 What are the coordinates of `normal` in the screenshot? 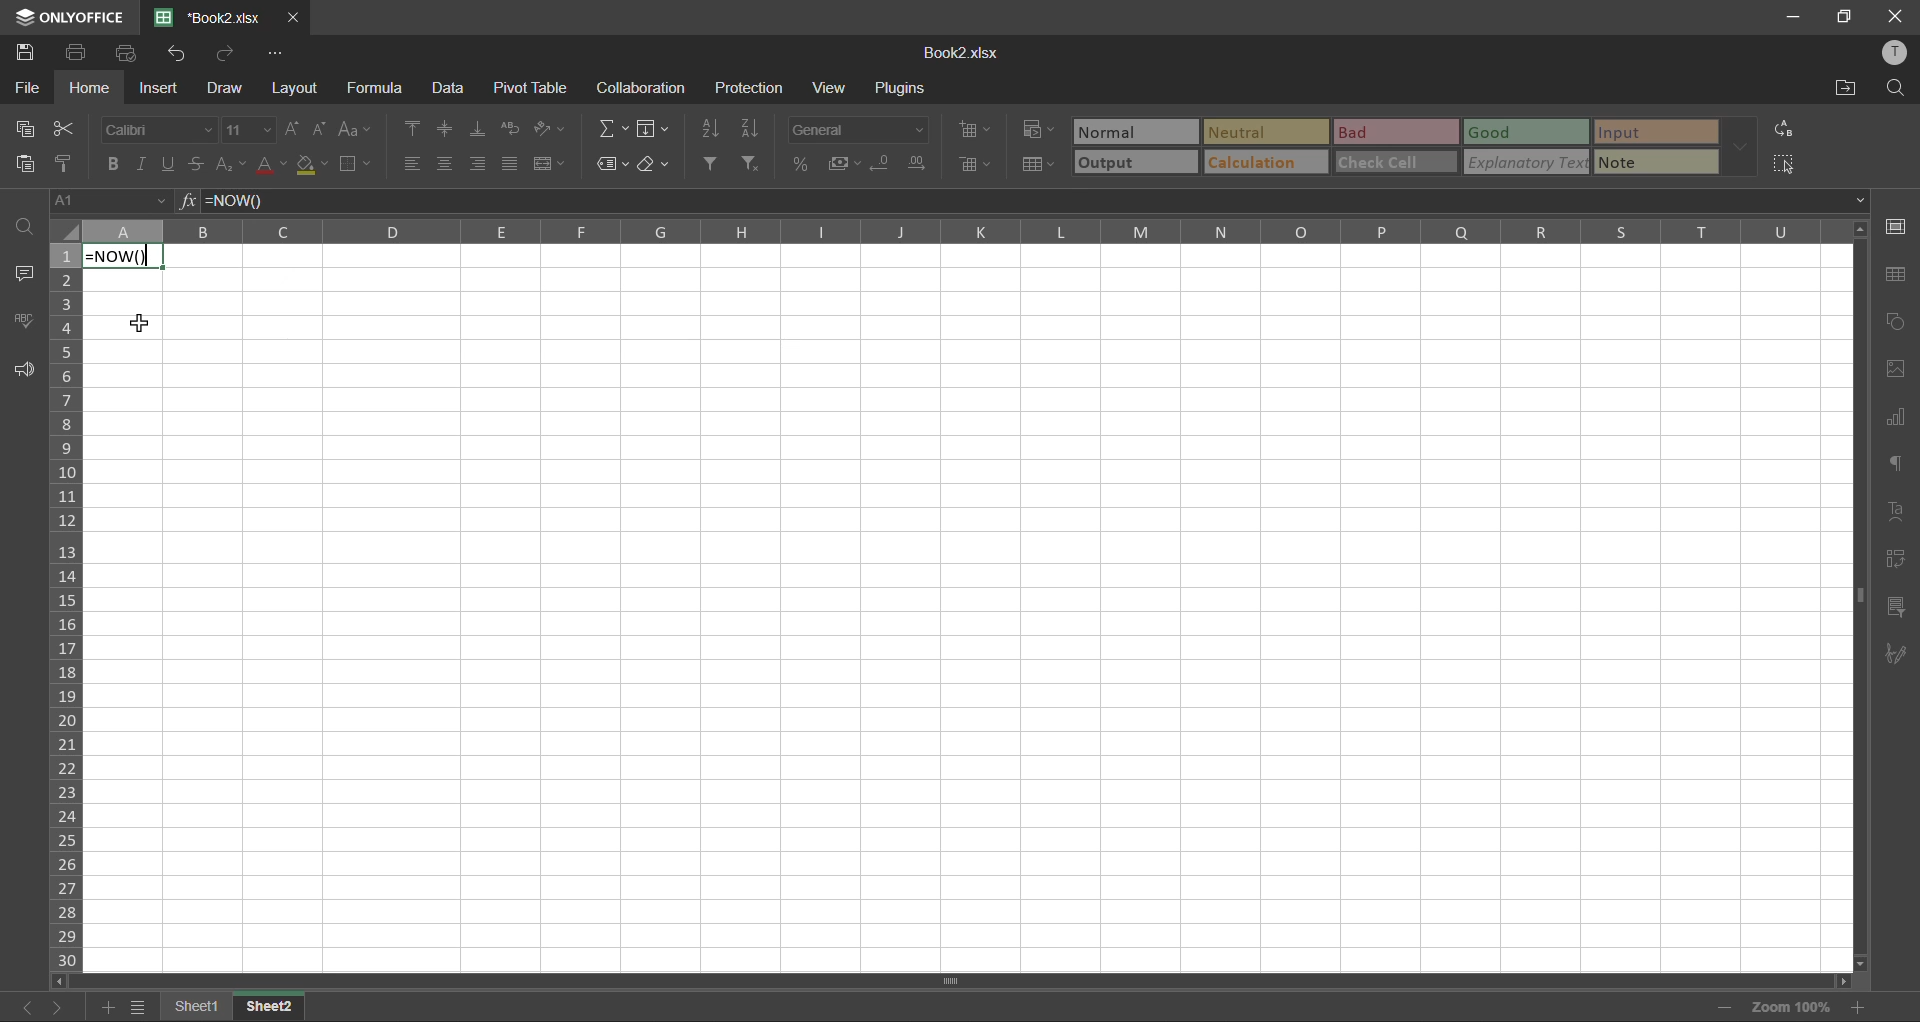 It's located at (1138, 131).